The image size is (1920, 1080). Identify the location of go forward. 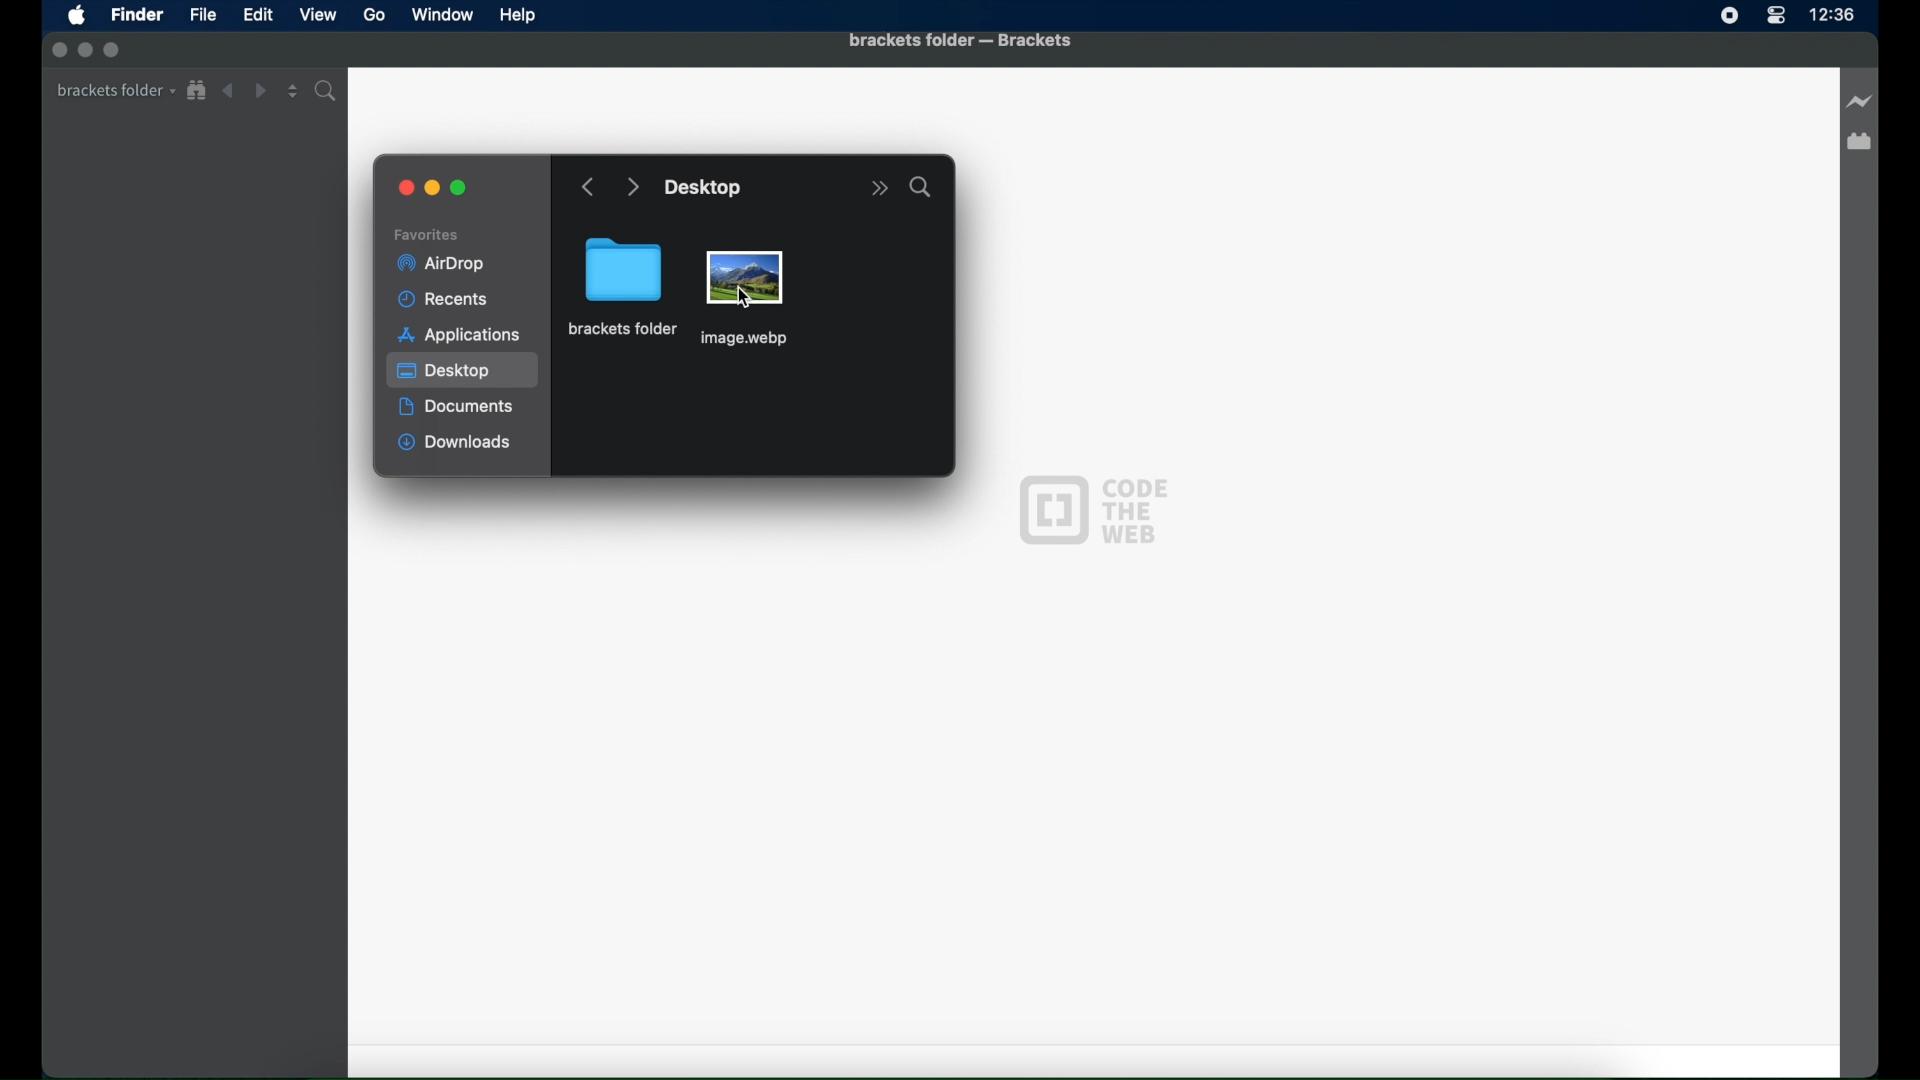
(632, 188).